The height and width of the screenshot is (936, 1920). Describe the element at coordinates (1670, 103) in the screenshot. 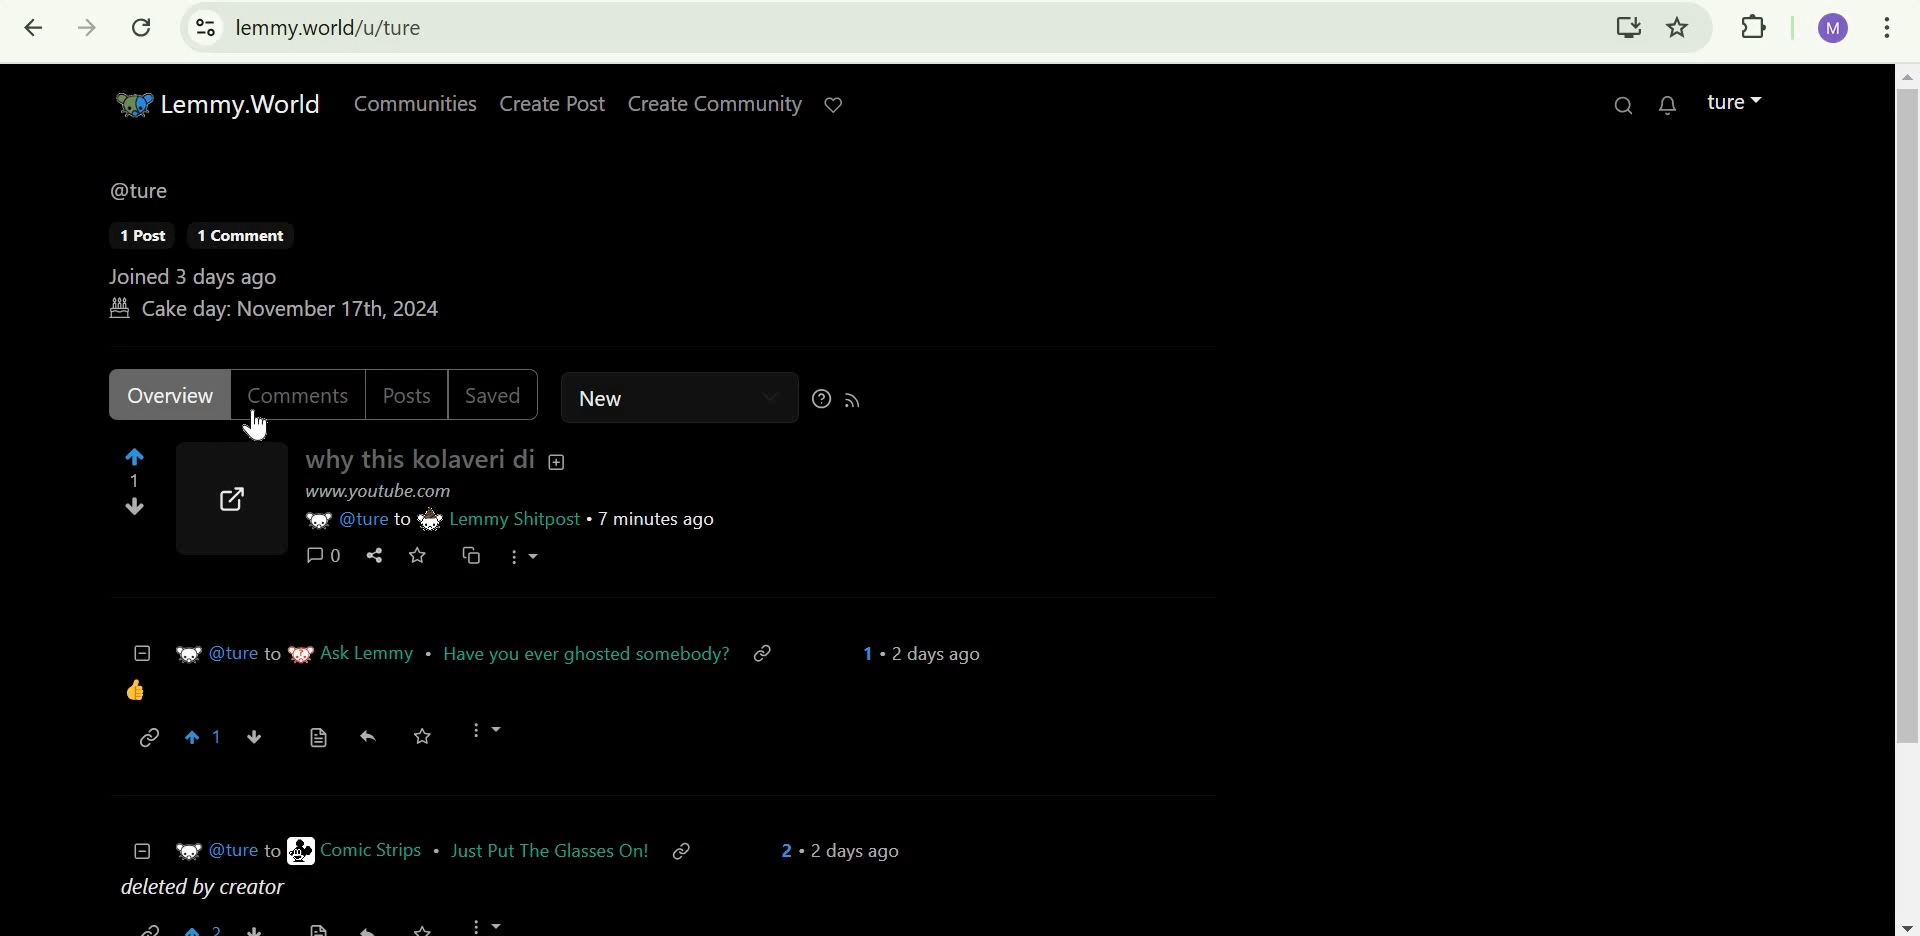

I see `0 unread messages` at that location.